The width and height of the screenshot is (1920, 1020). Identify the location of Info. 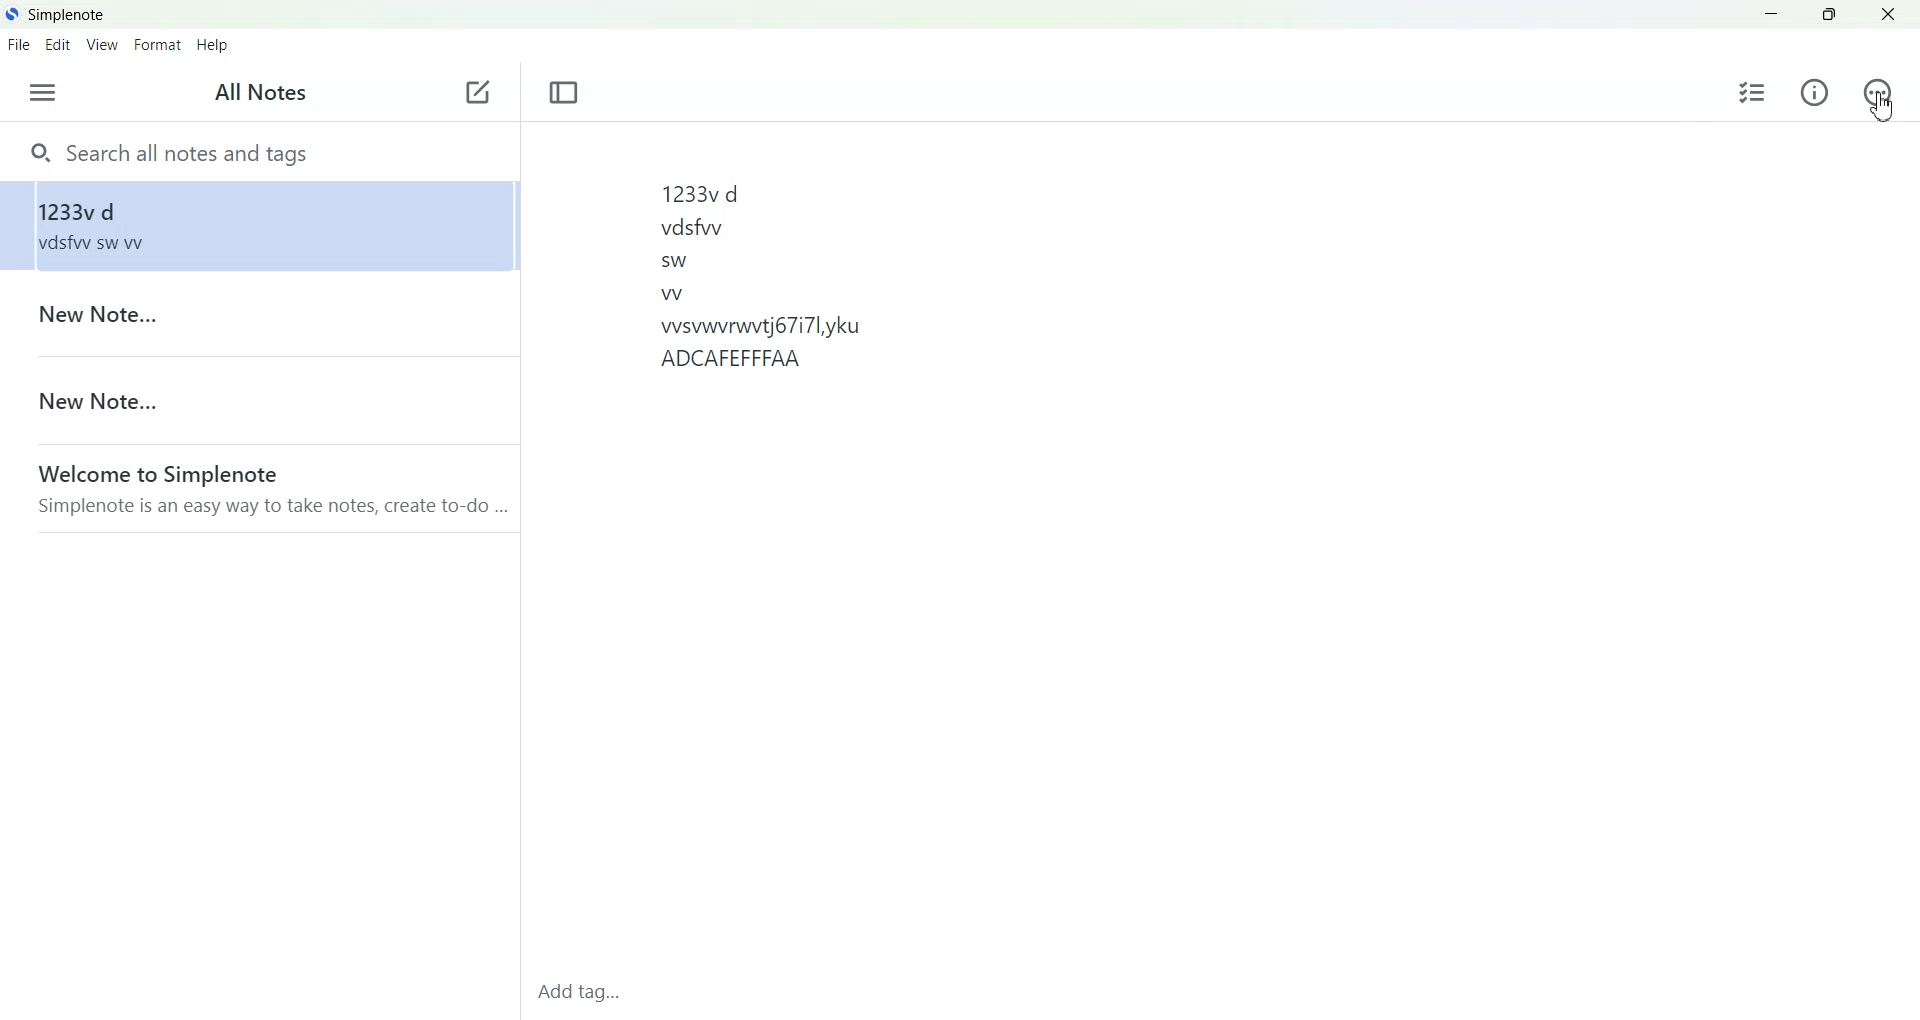
(1815, 93).